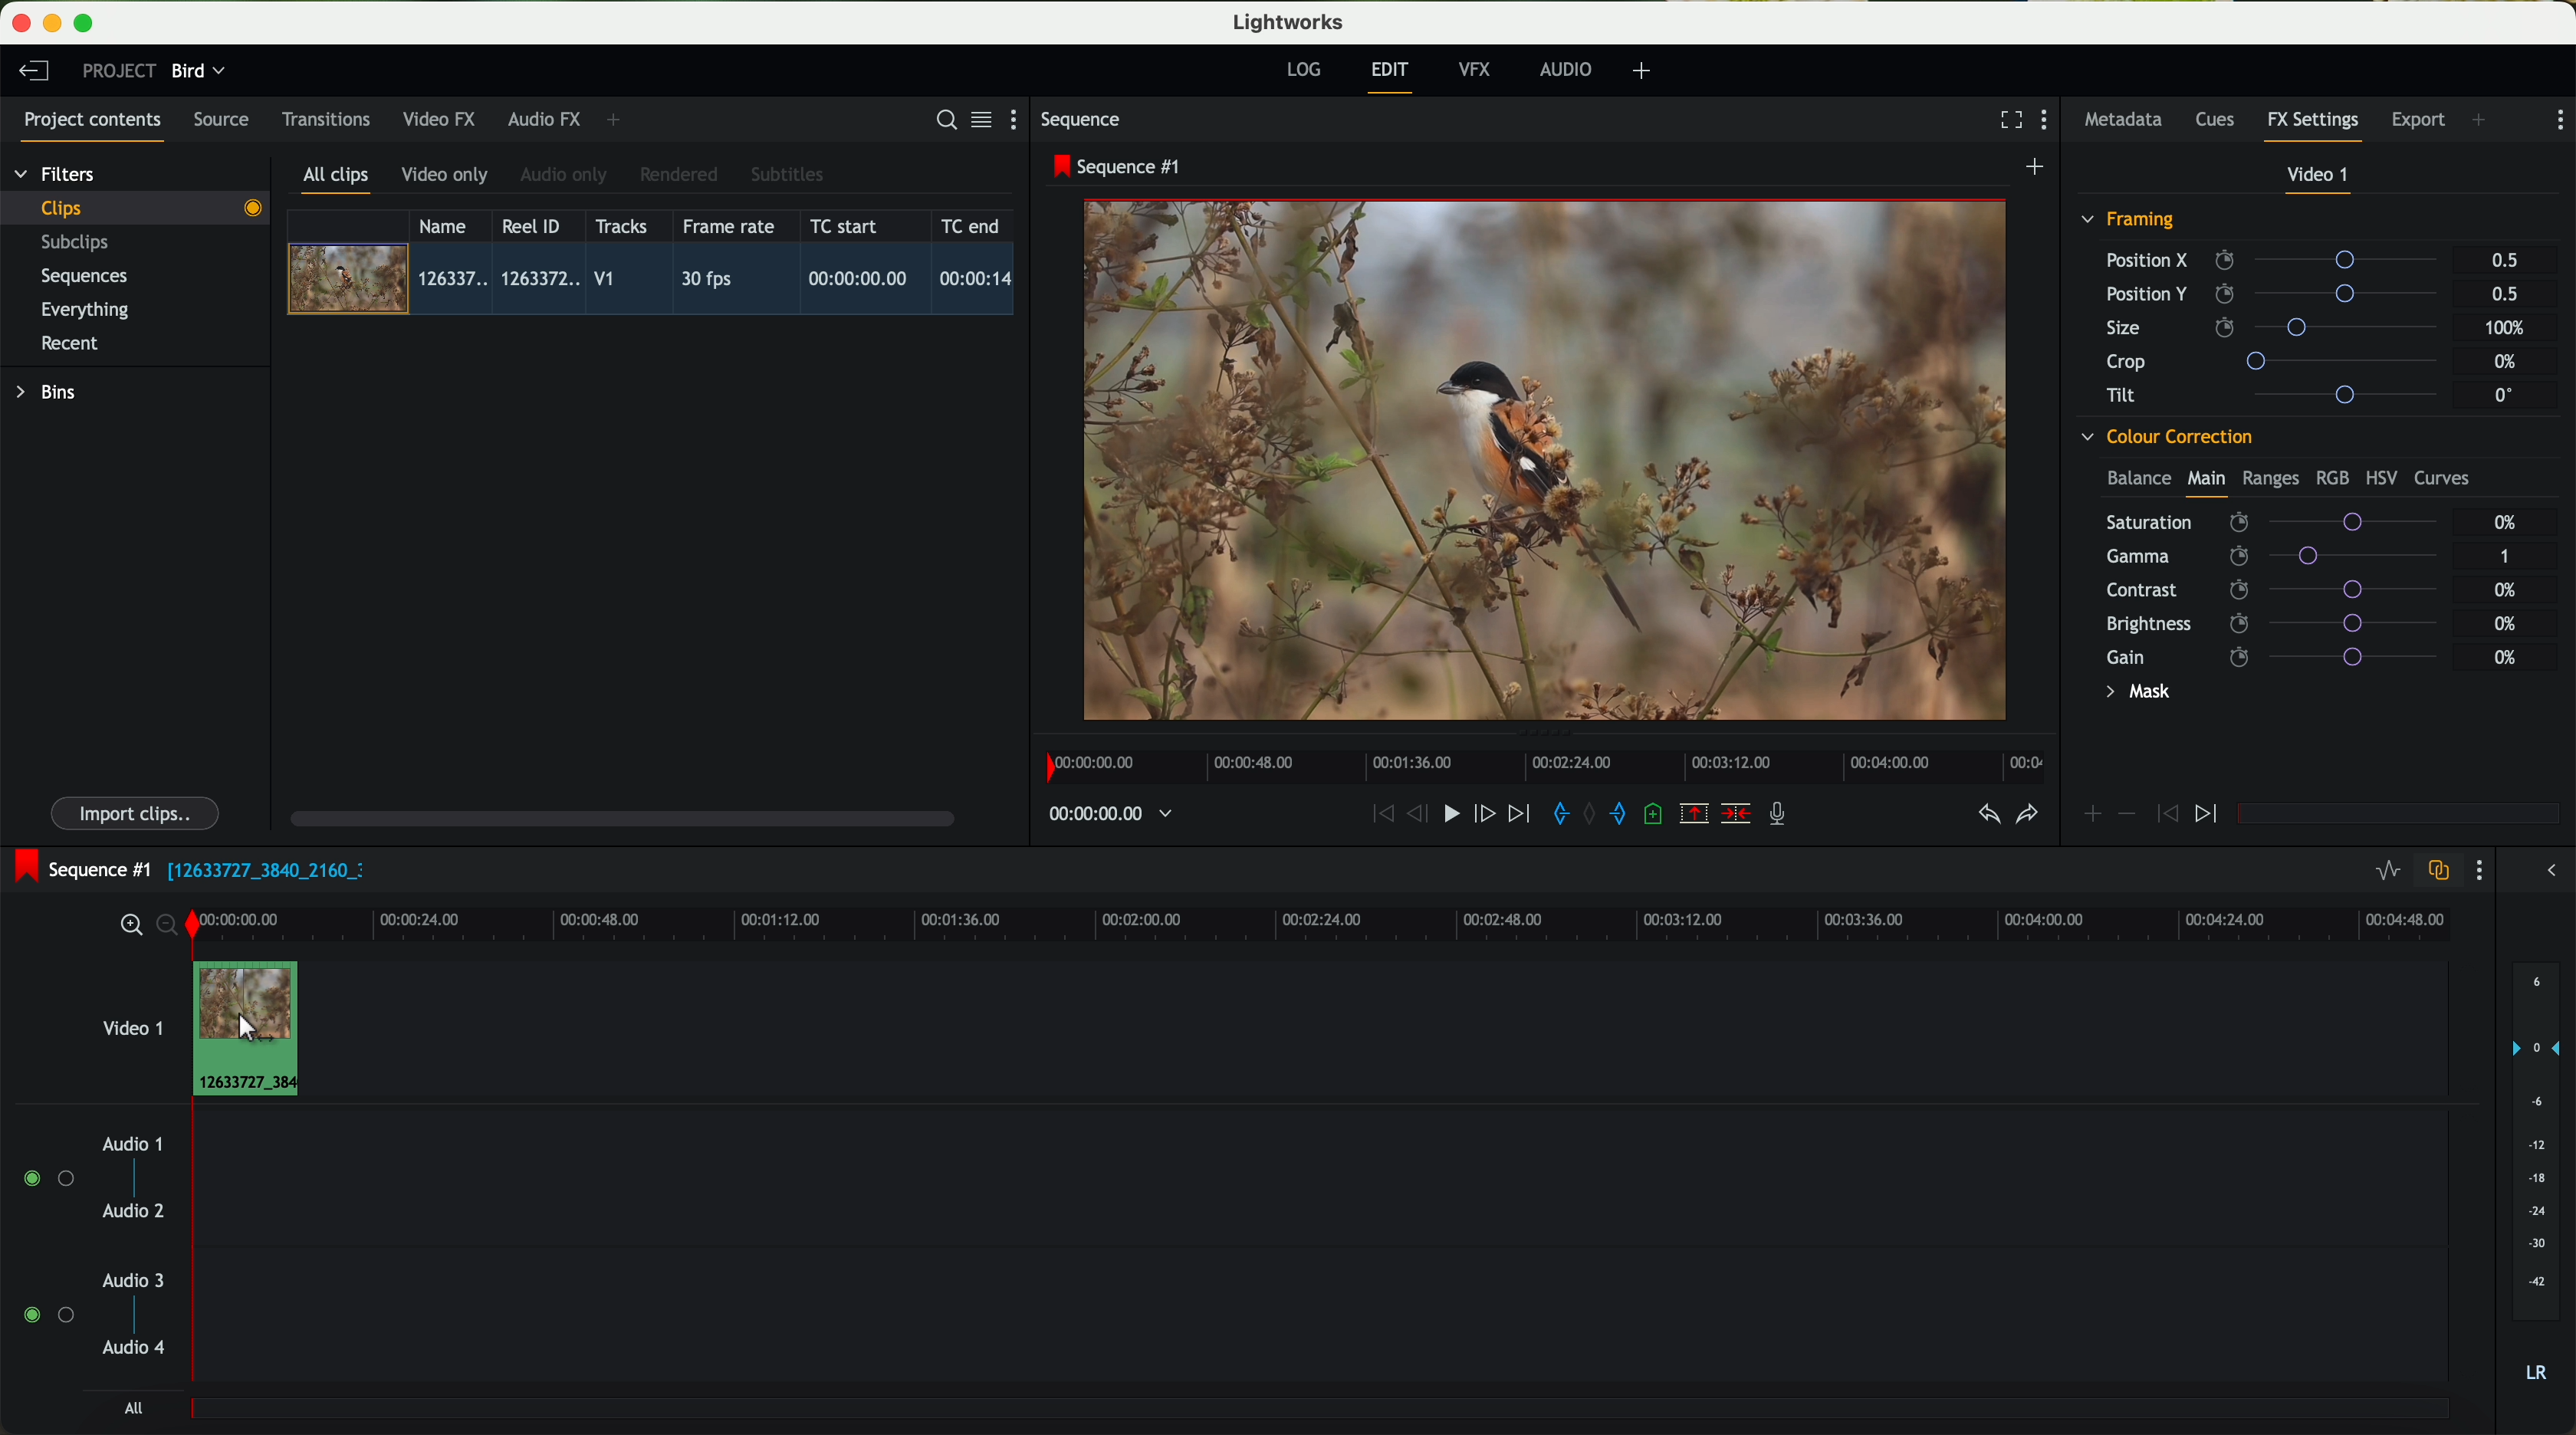  Describe the element at coordinates (2038, 168) in the screenshot. I see `create a new sequence` at that location.